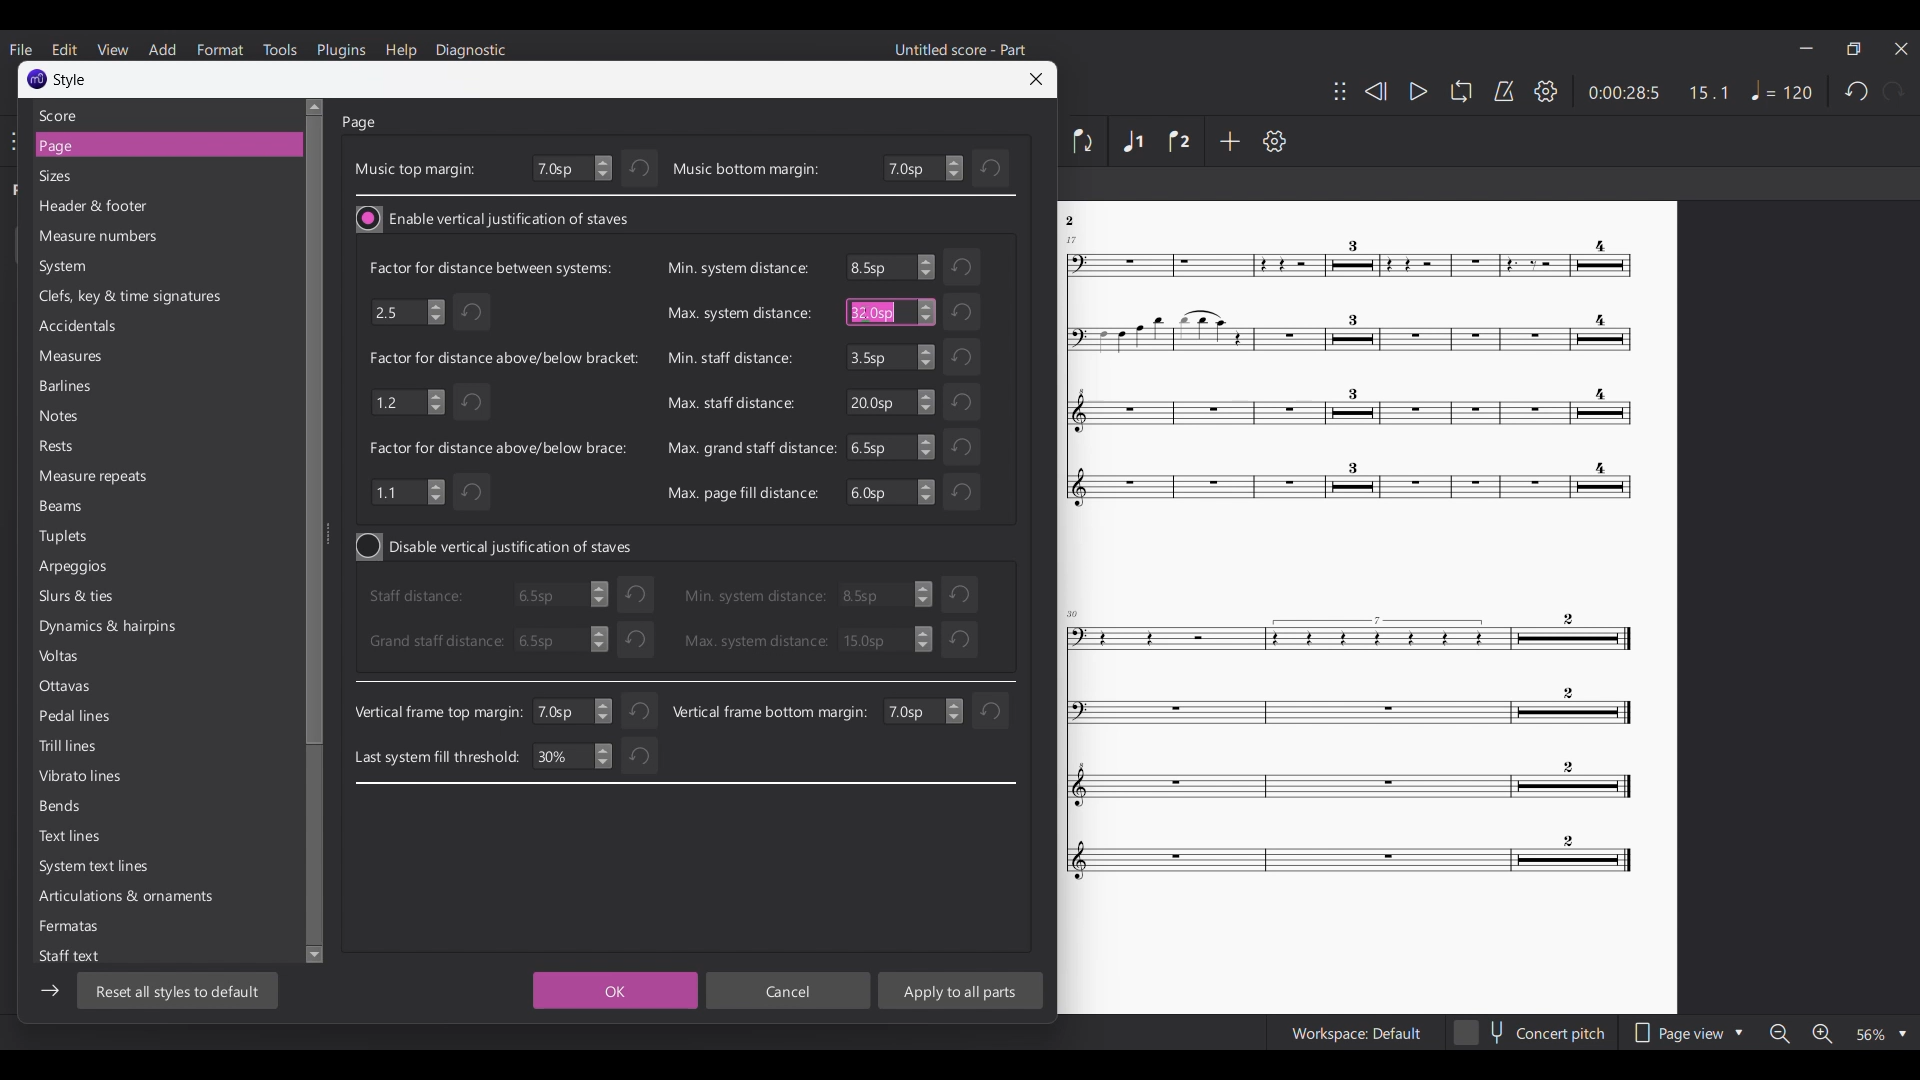 This screenshot has width=1920, height=1080. What do you see at coordinates (157, 115) in the screenshot?
I see `Score` at bounding box center [157, 115].